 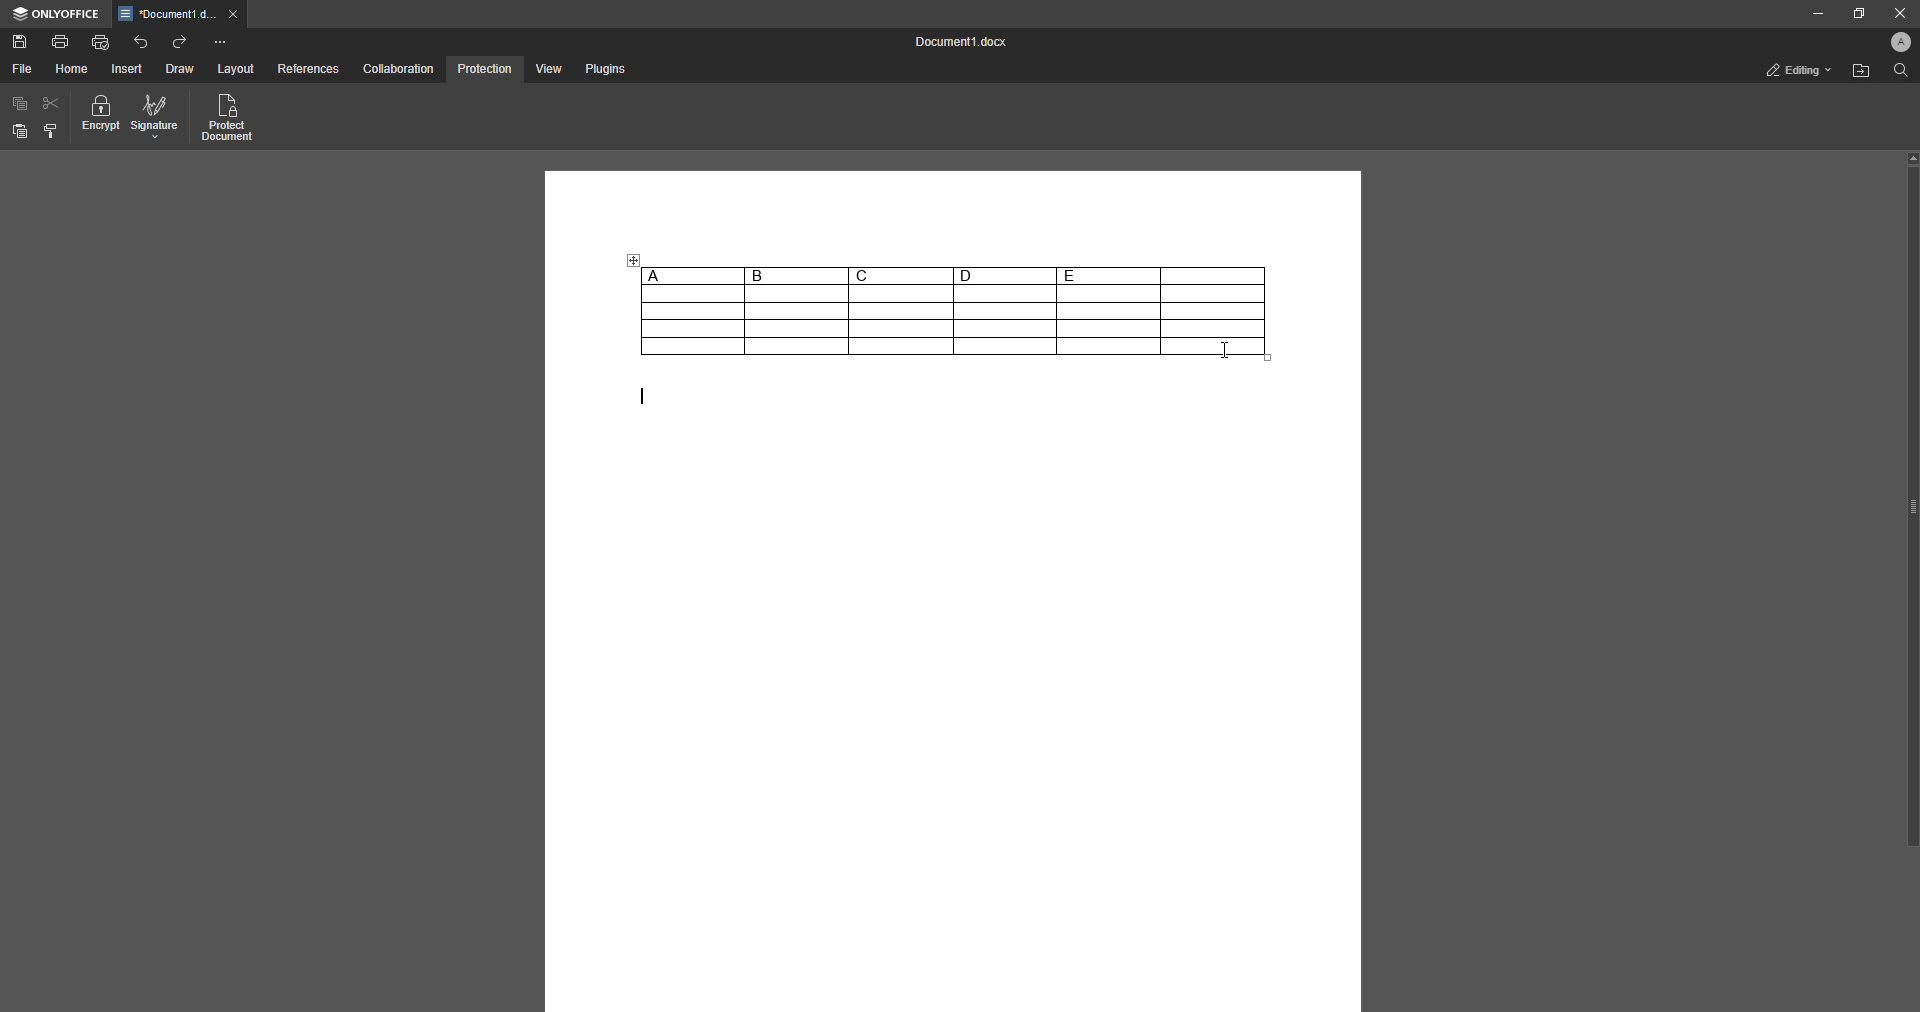 I want to click on Close, so click(x=1896, y=13).